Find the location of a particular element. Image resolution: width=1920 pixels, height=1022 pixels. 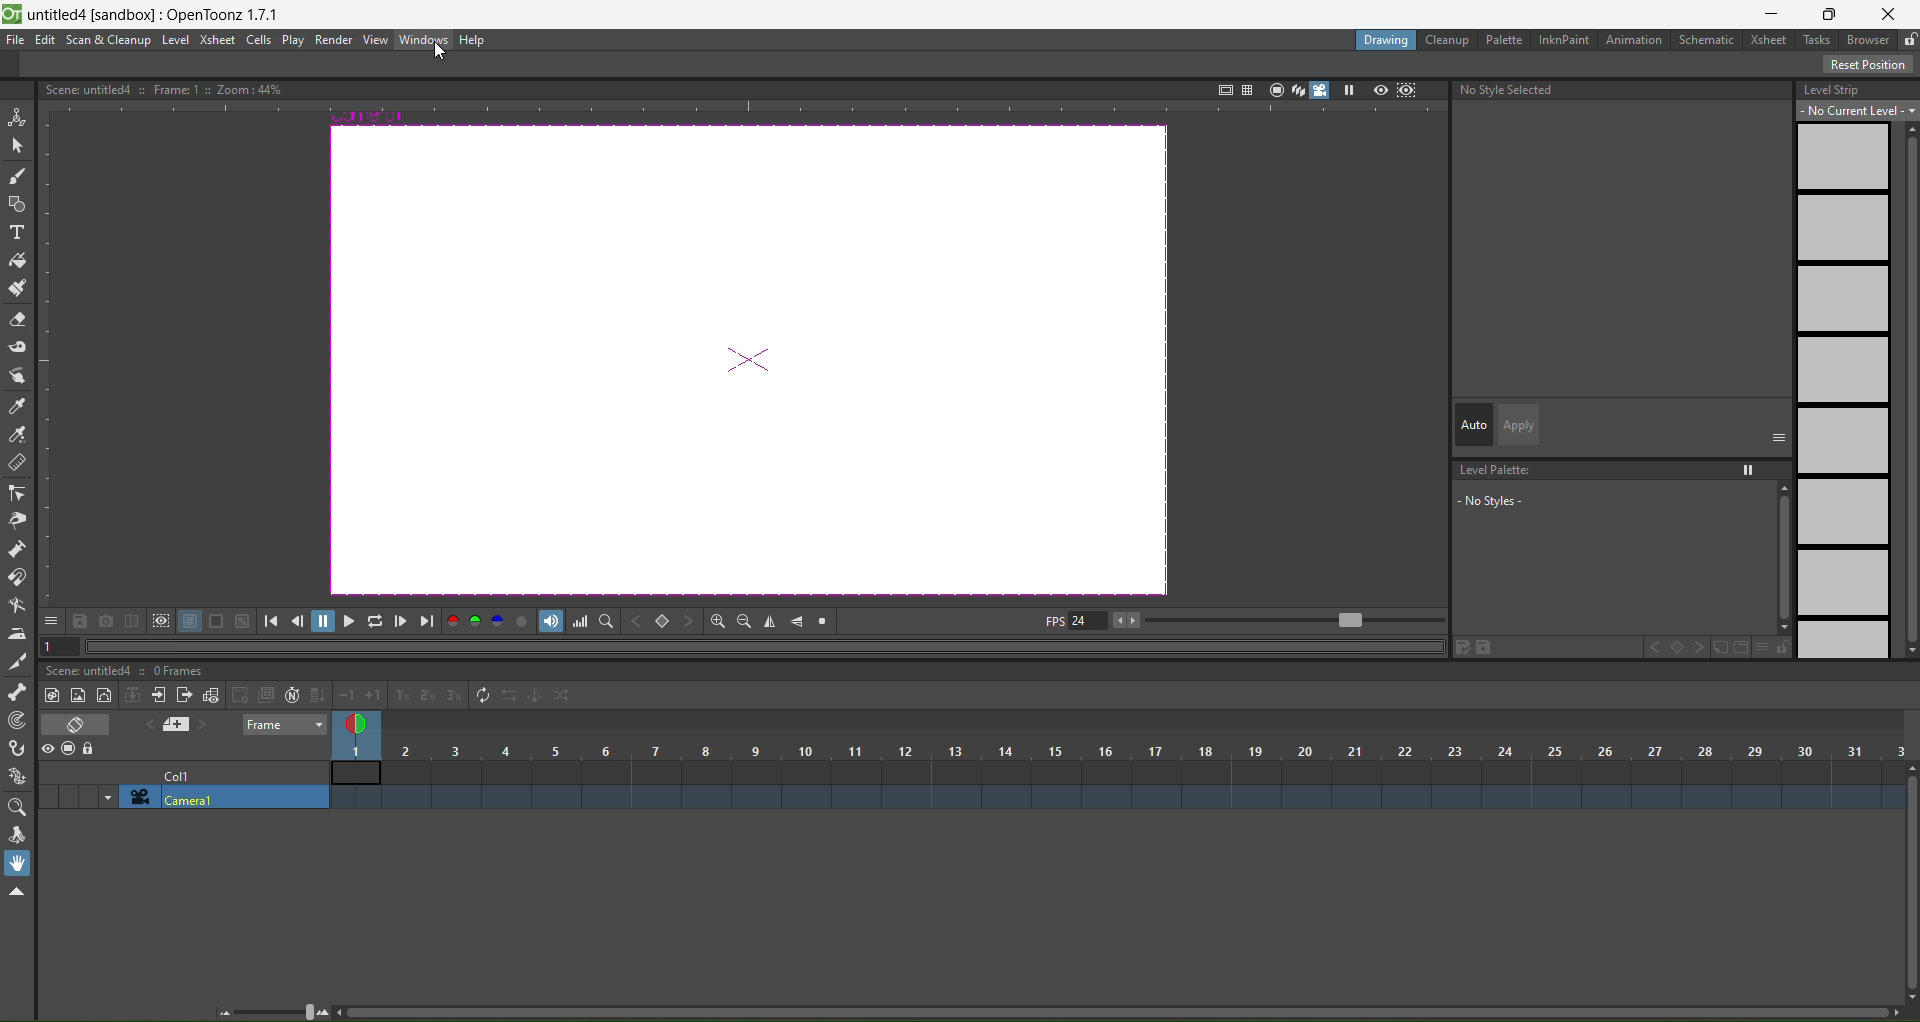

xsheet is located at coordinates (216, 39).